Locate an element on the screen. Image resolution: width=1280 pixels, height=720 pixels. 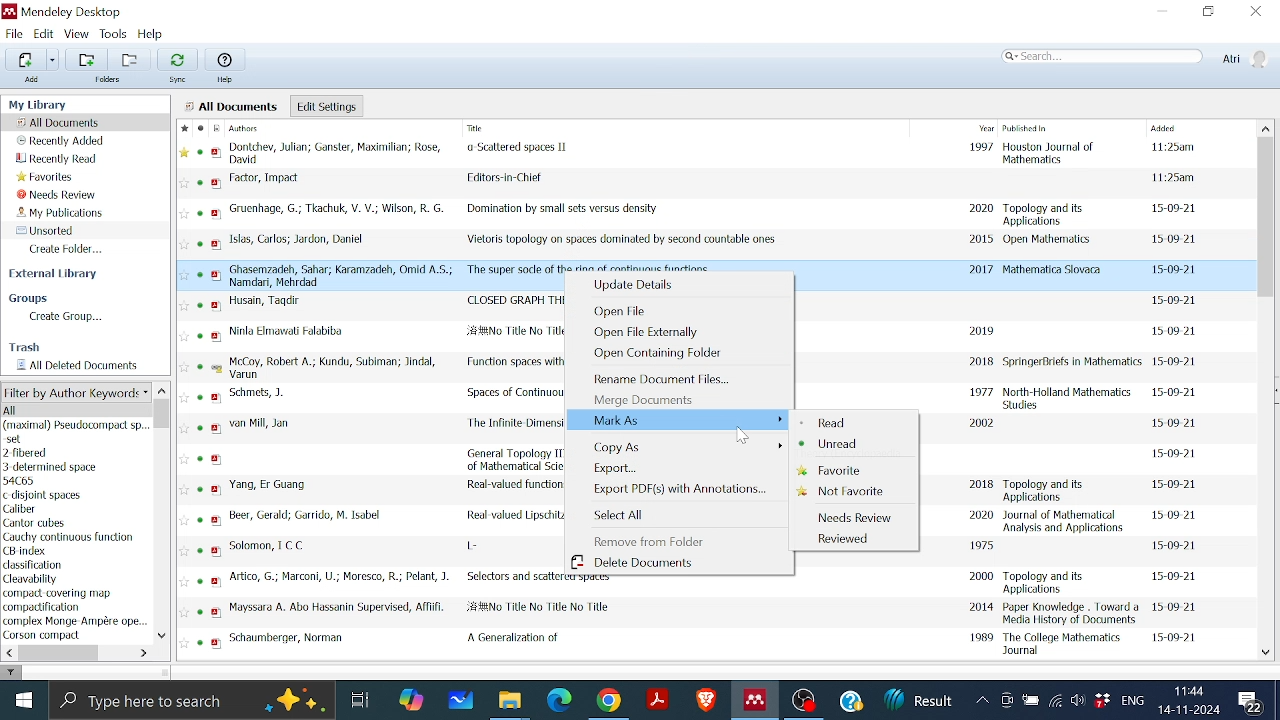
document is located at coordinates (1167, 454).